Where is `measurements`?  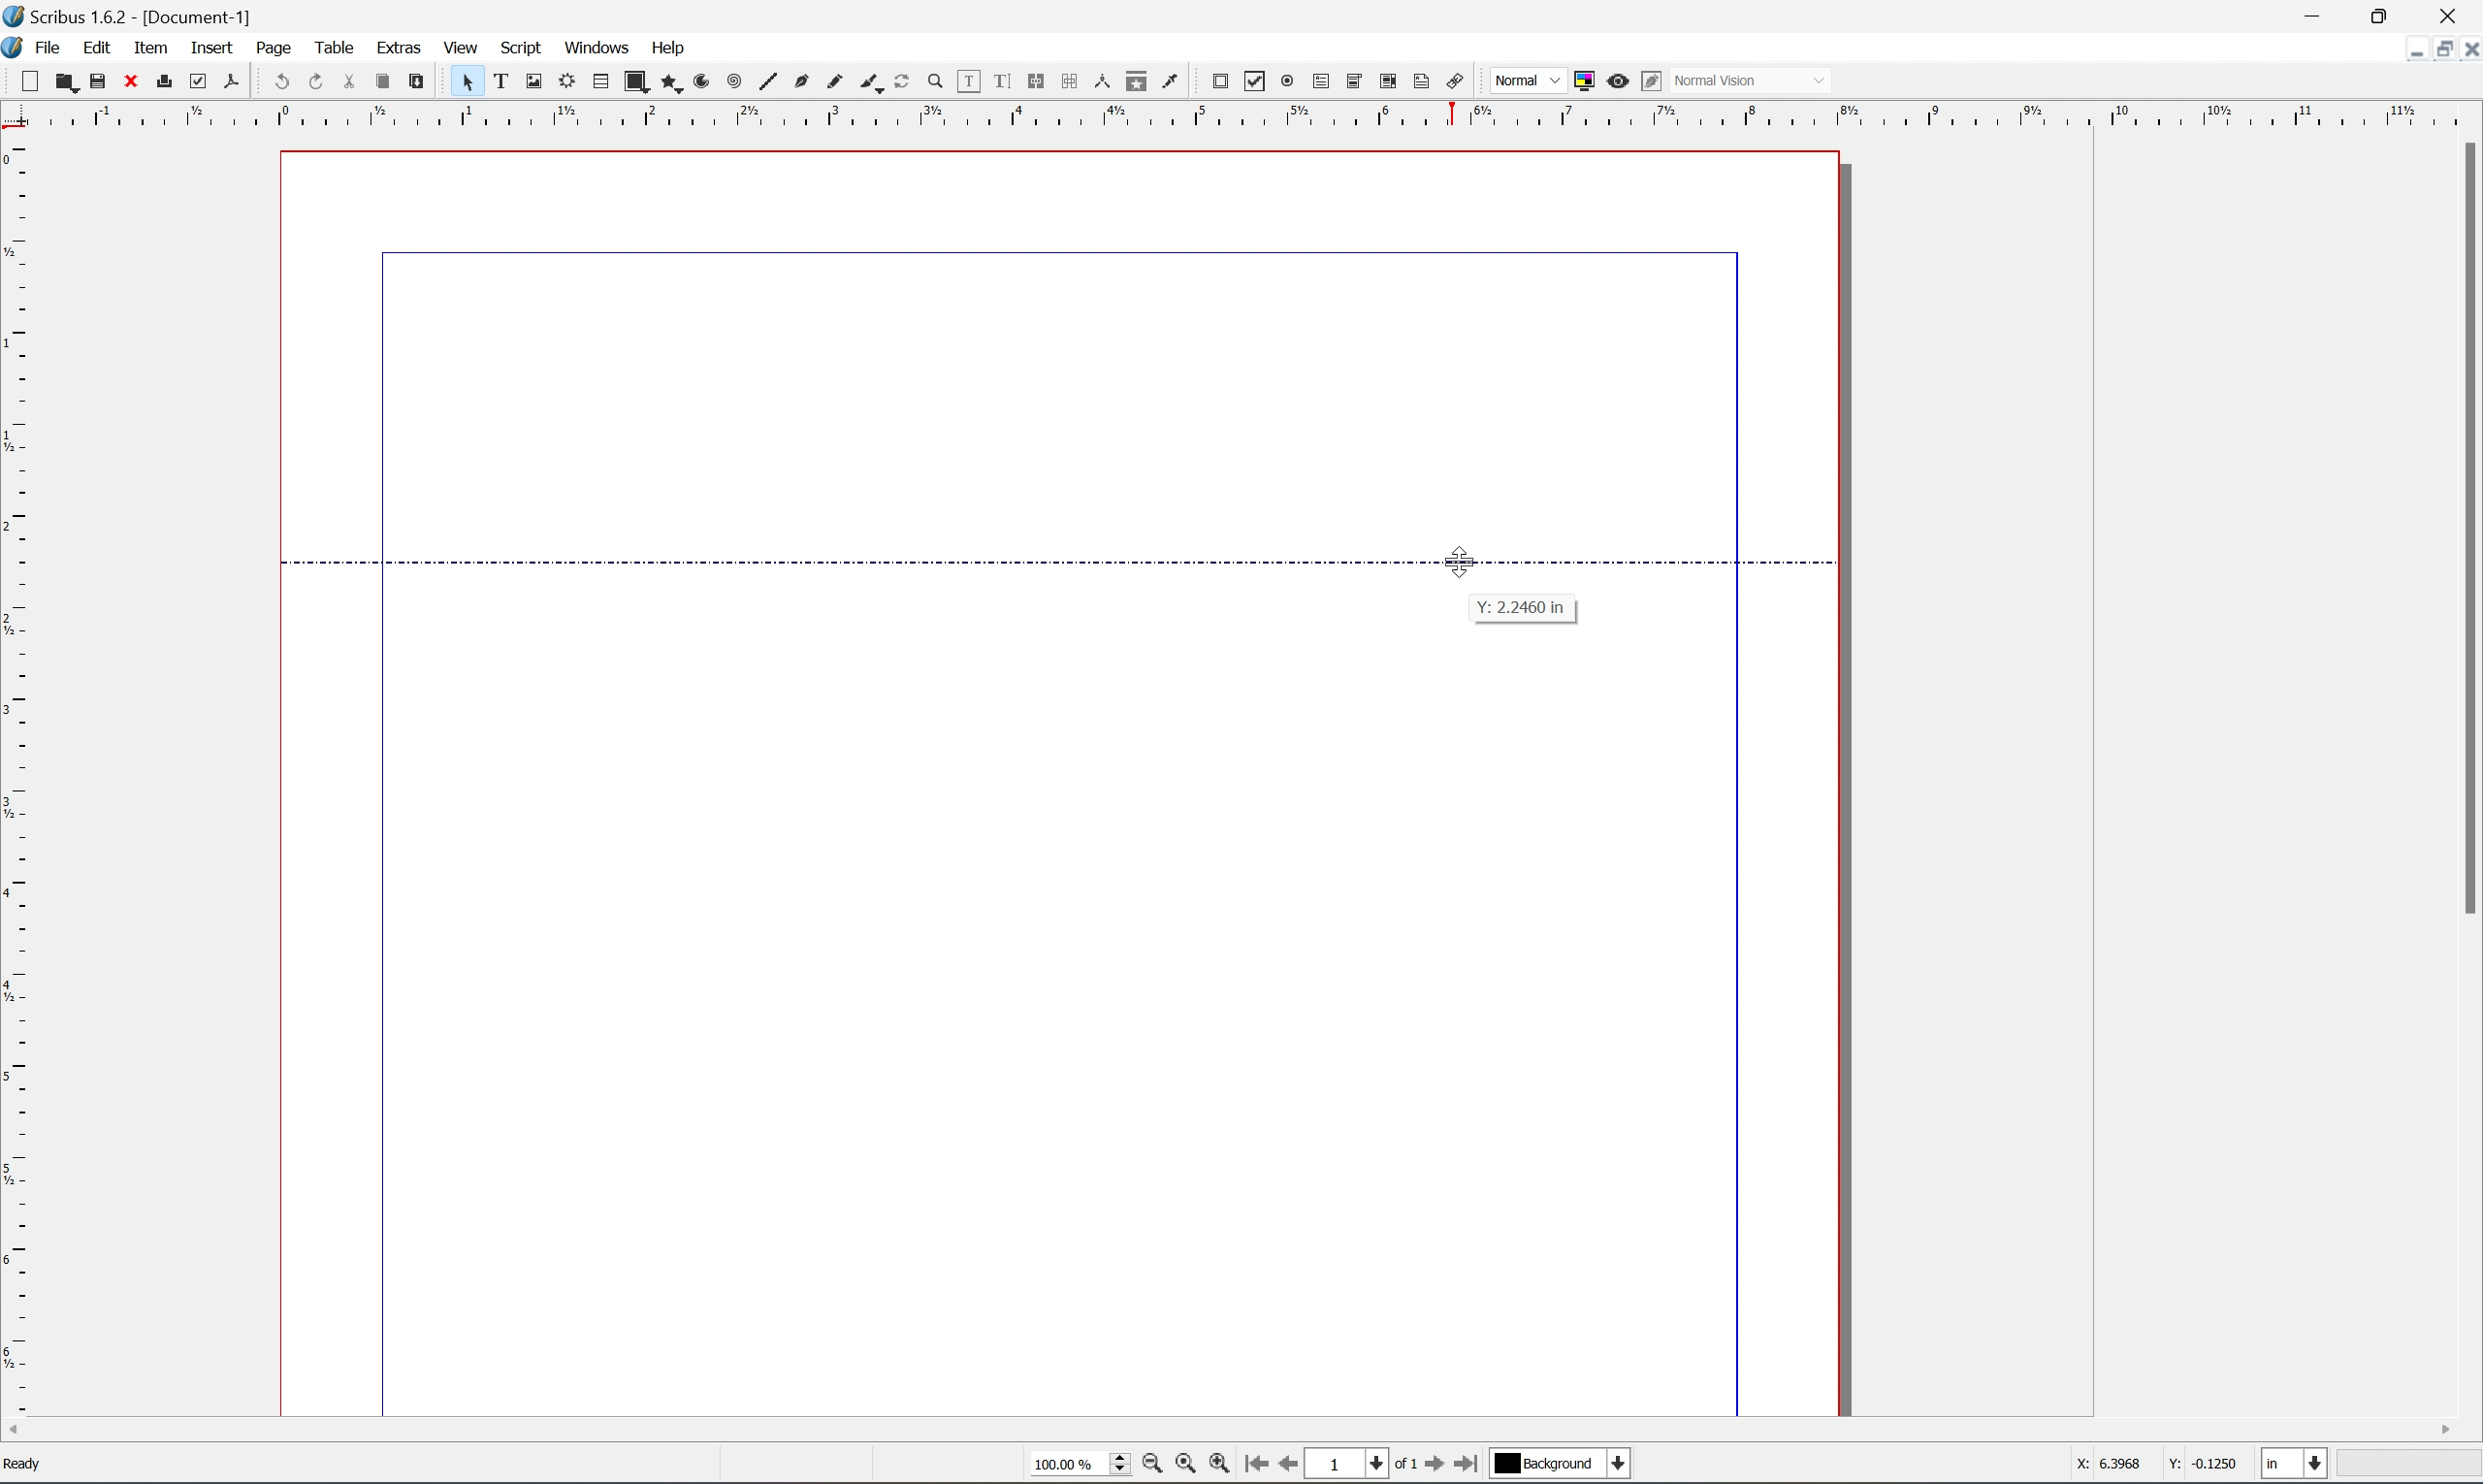
measurements is located at coordinates (1104, 82).